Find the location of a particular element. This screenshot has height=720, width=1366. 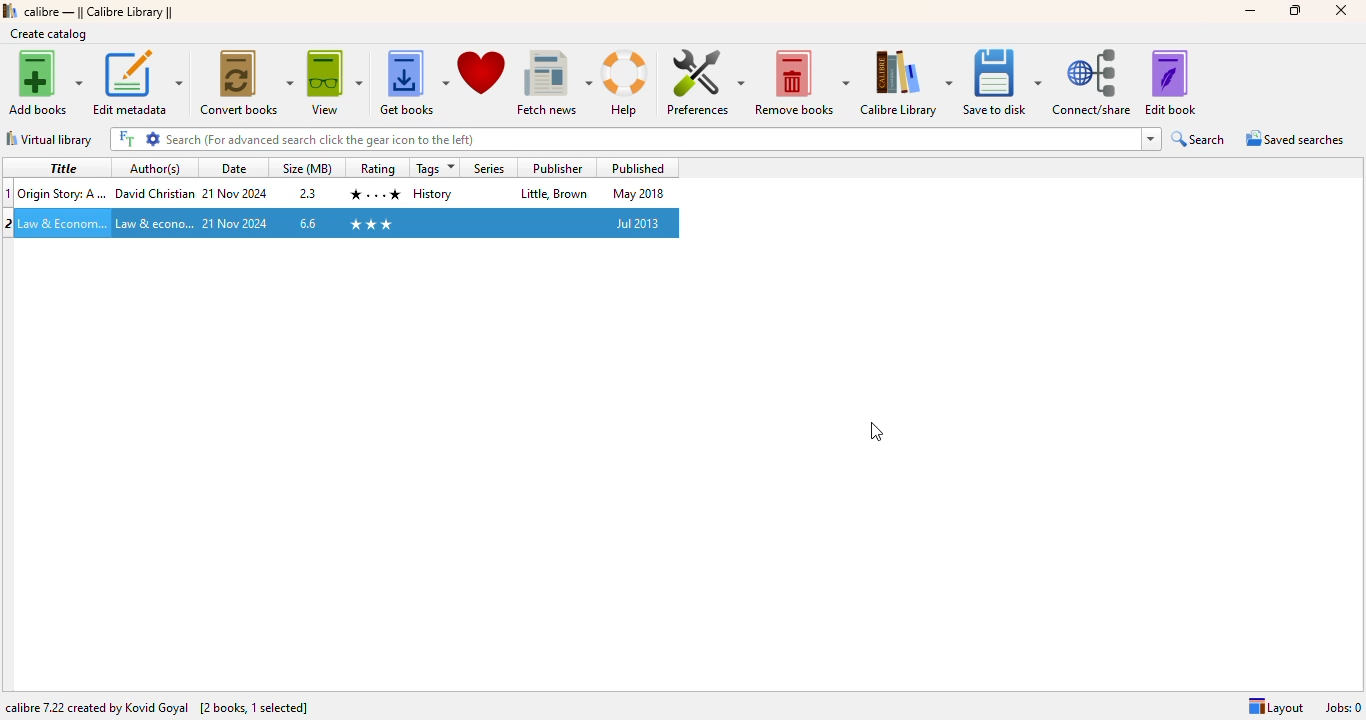

FT is located at coordinates (124, 138).